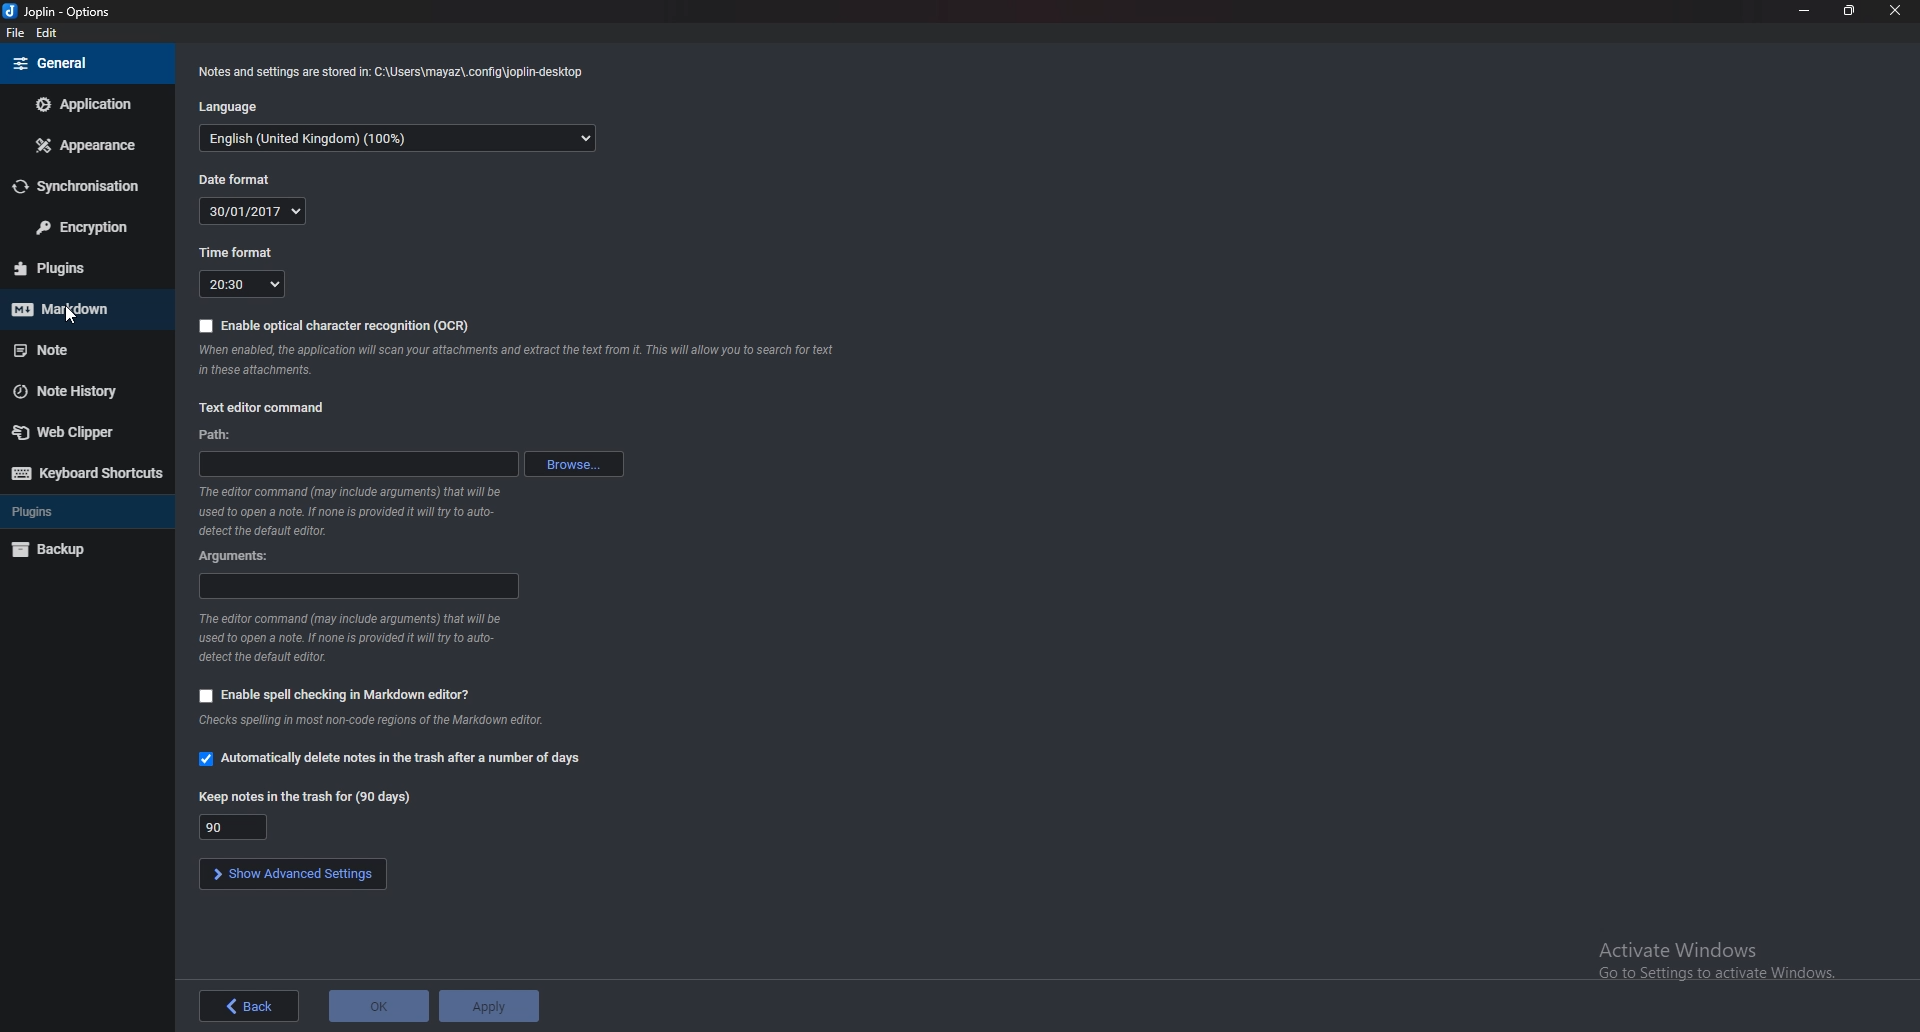 The image size is (1920, 1032). I want to click on The editor command that will be used to open a note. If none is provided it will try to auto-Detect the default editor., so click(361, 512).